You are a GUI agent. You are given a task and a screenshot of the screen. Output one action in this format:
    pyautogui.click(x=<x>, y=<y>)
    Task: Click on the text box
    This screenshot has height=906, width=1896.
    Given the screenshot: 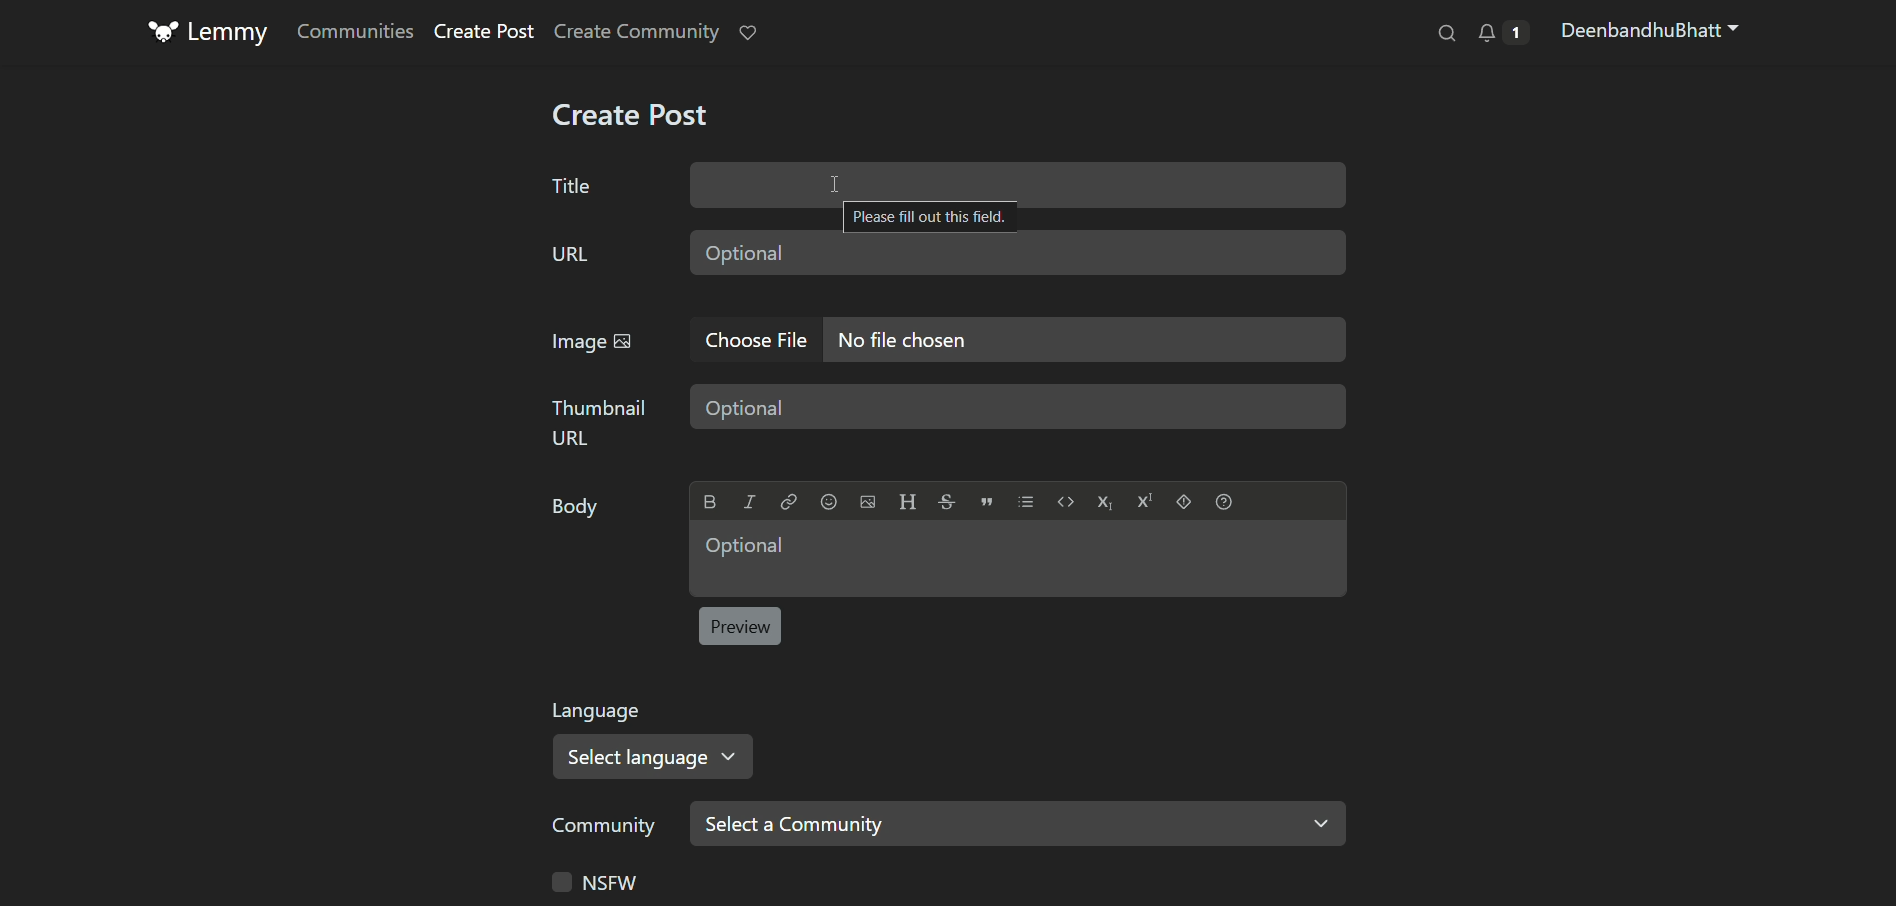 What is the action you would take?
    pyautogui.click(x=1085, y=337)
    